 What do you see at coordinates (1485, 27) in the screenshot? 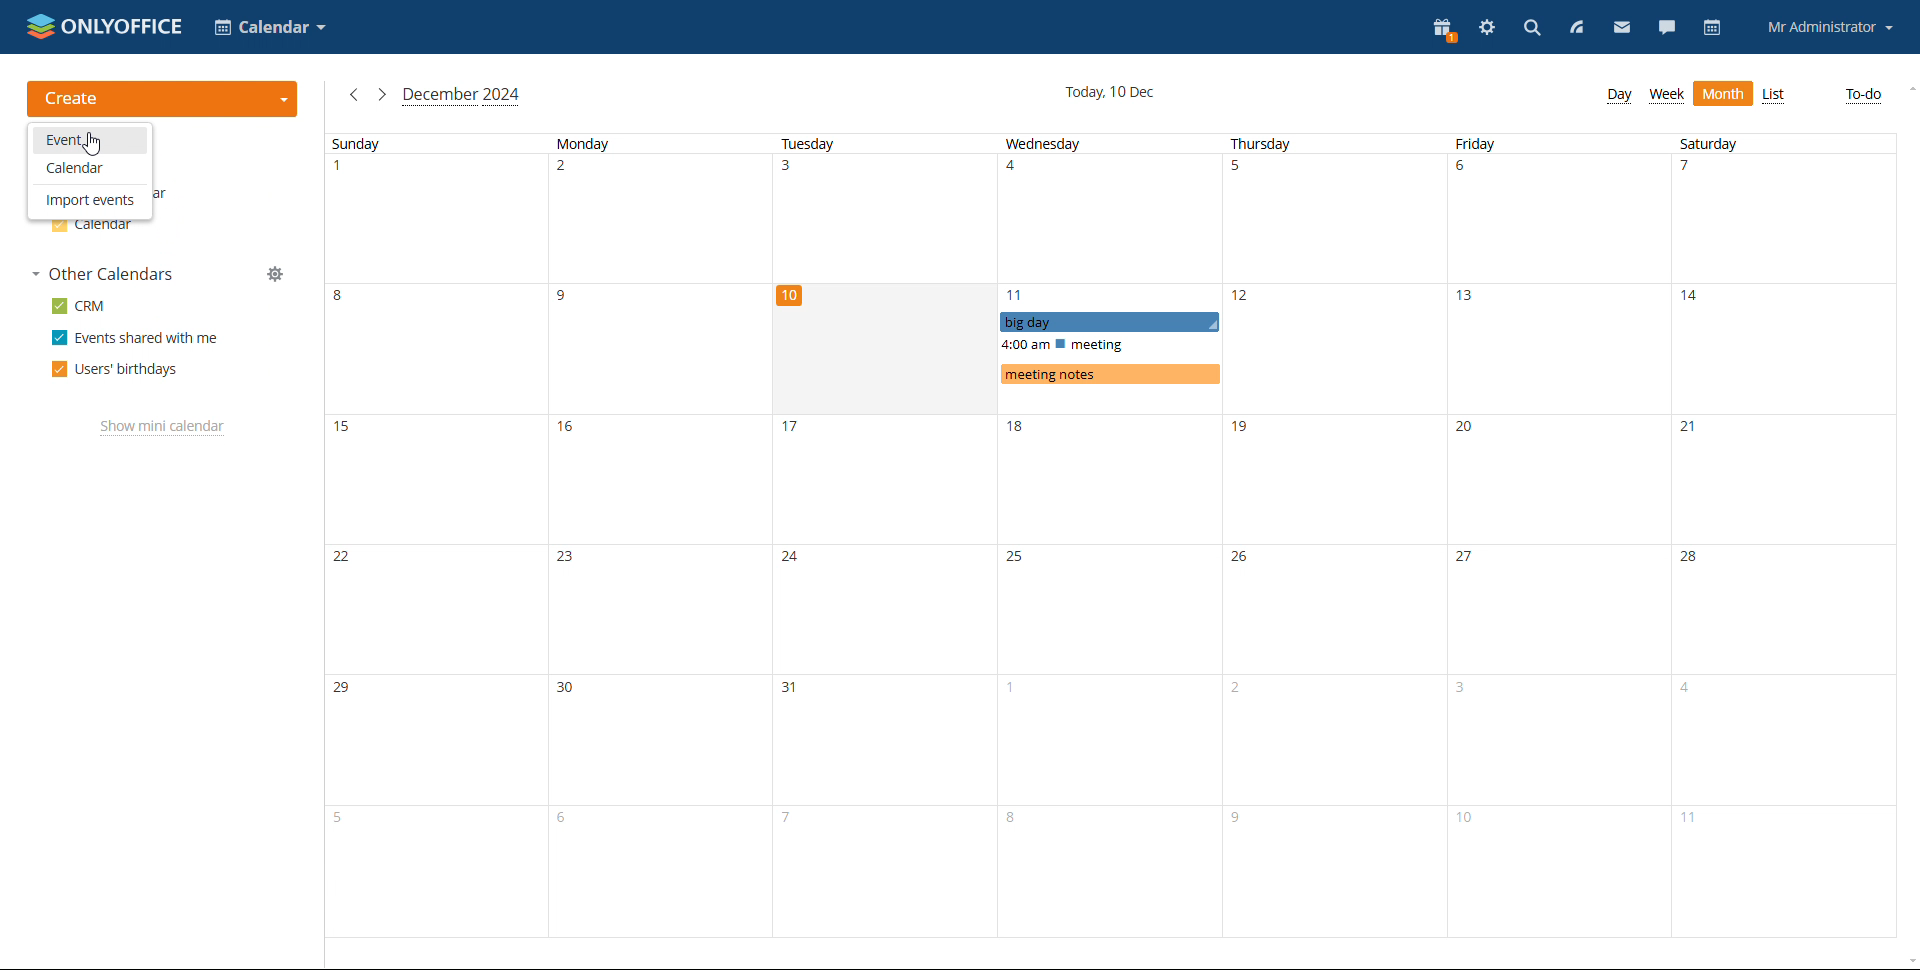
I see `settings` at bounding box center [1485, 27].